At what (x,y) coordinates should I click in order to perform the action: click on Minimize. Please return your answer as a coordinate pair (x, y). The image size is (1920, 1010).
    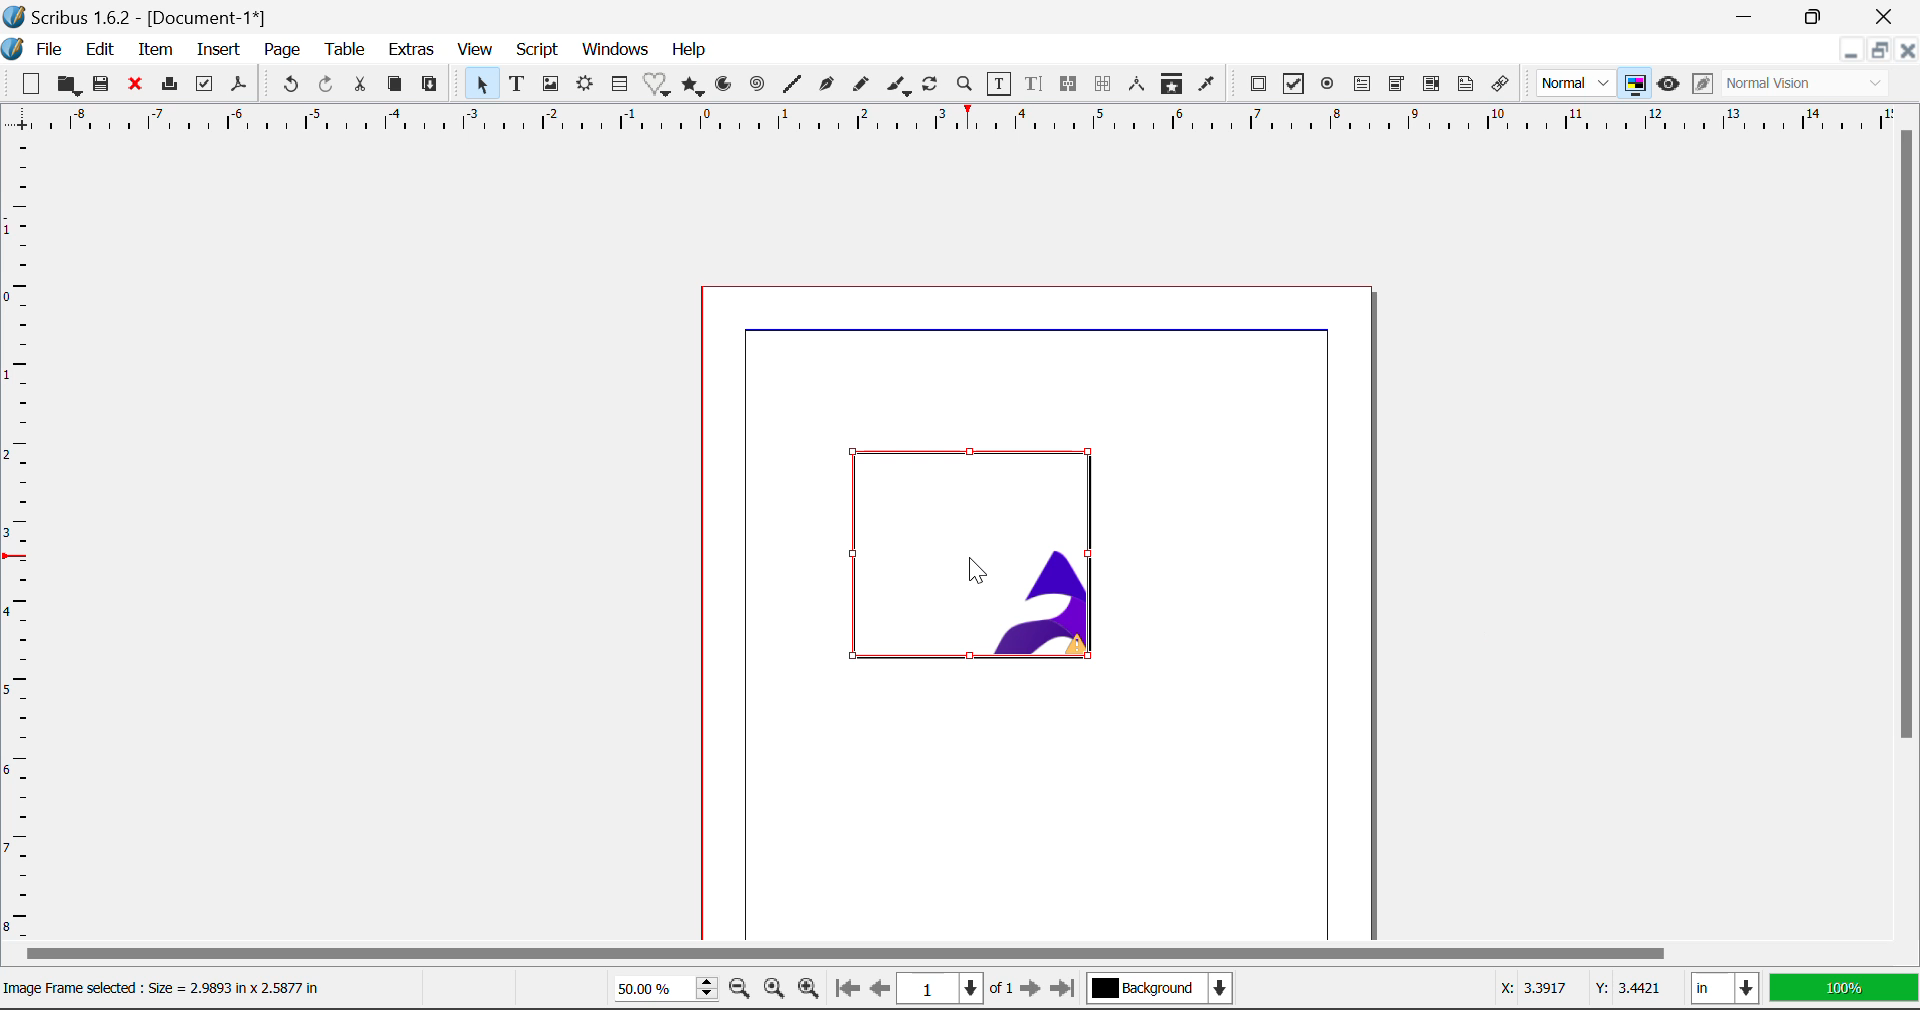
    Looking at the image, I should click on (1882, 50).